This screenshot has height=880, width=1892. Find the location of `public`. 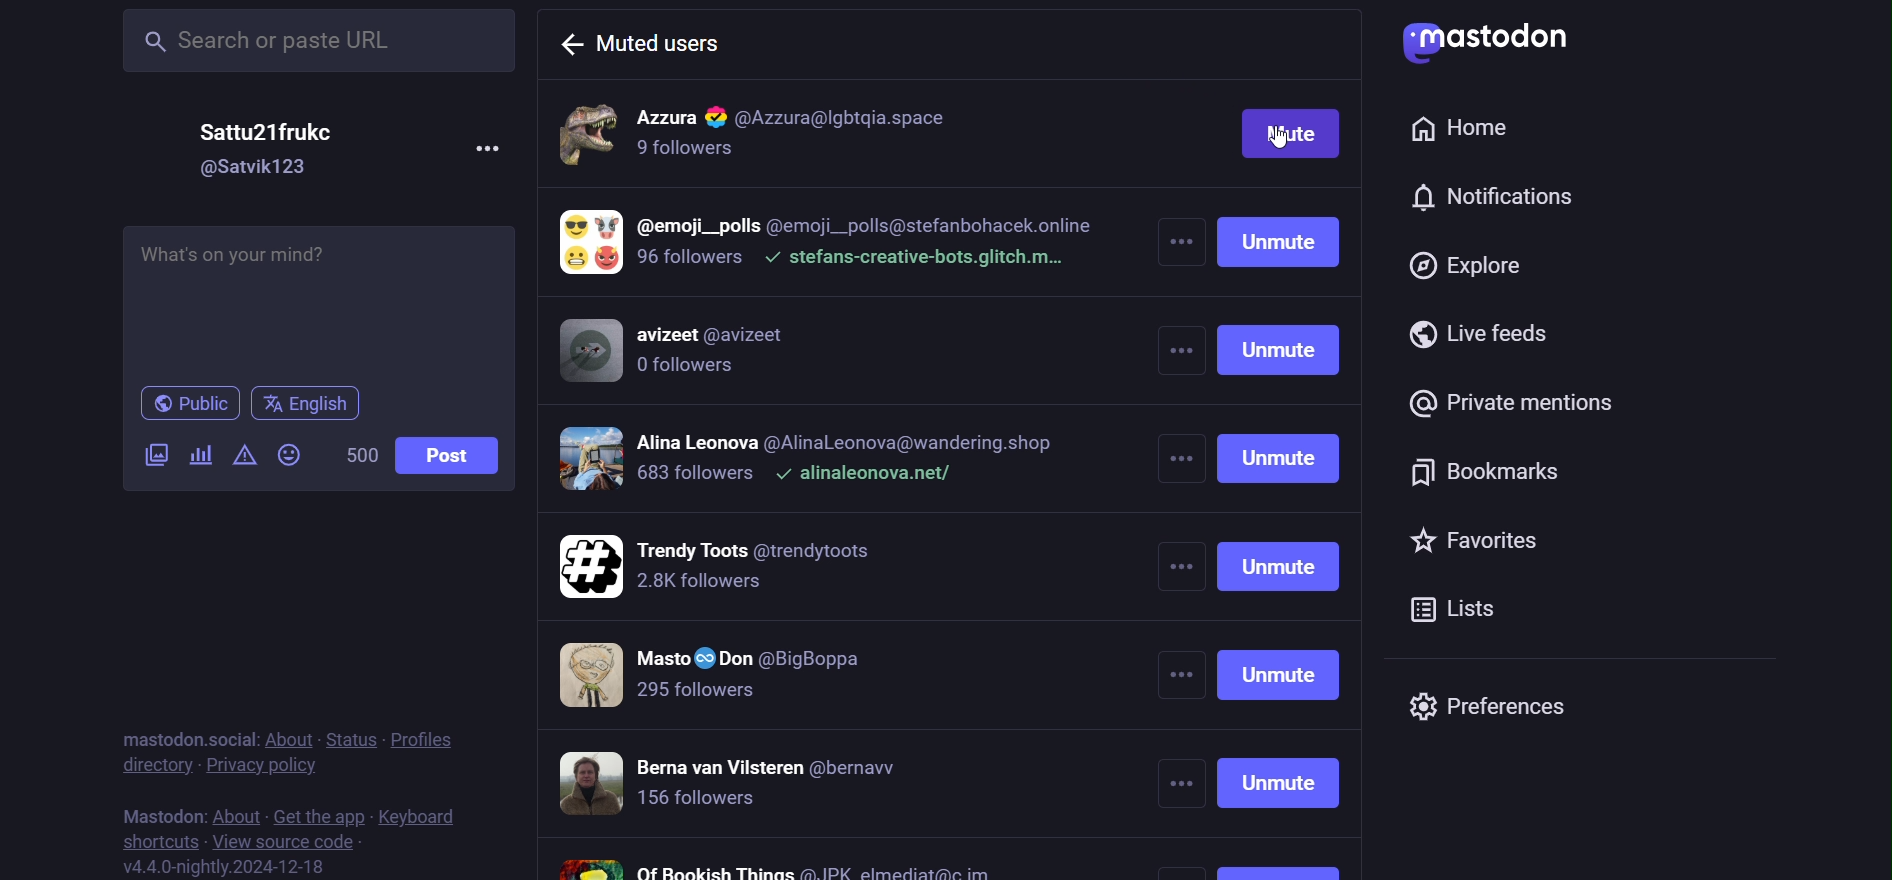

public is located at coordinates (193, 404).